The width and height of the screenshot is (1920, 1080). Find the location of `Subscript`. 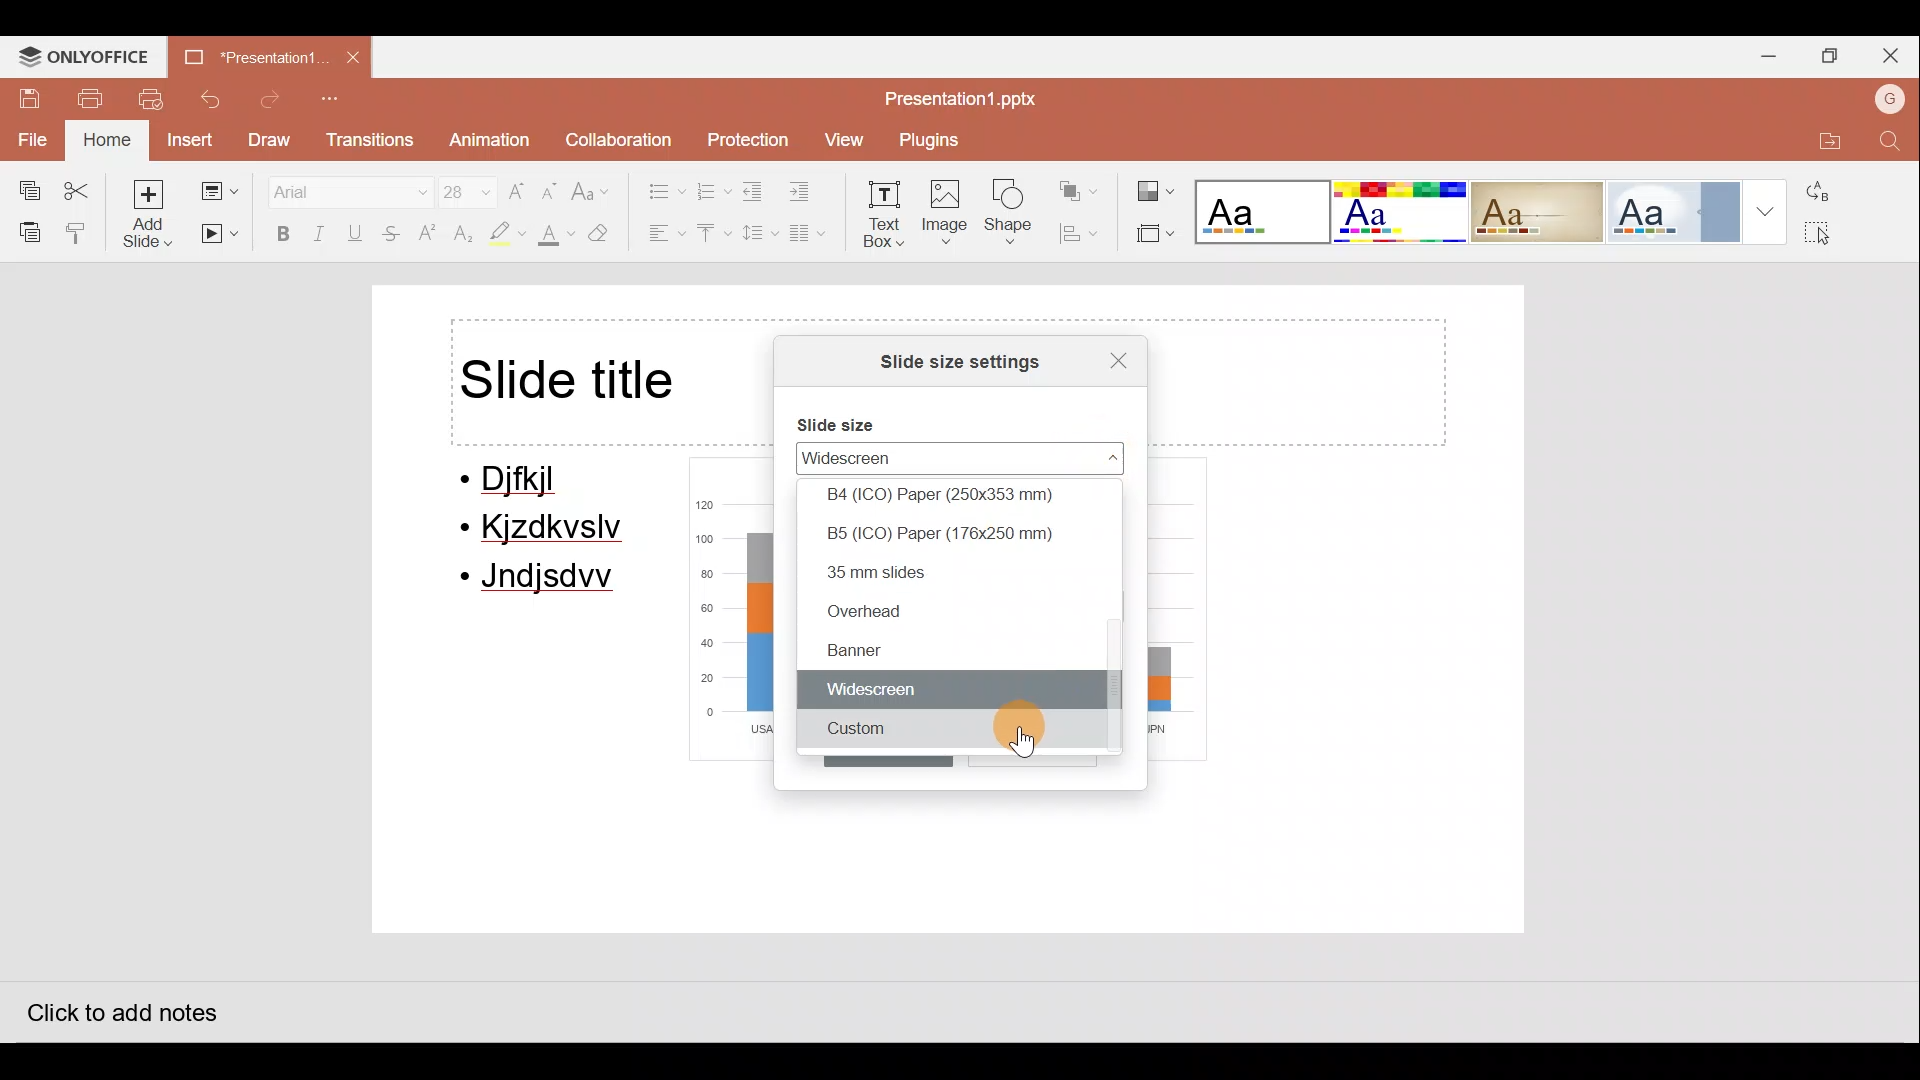

Subscript is located at coordinates (460, 236).